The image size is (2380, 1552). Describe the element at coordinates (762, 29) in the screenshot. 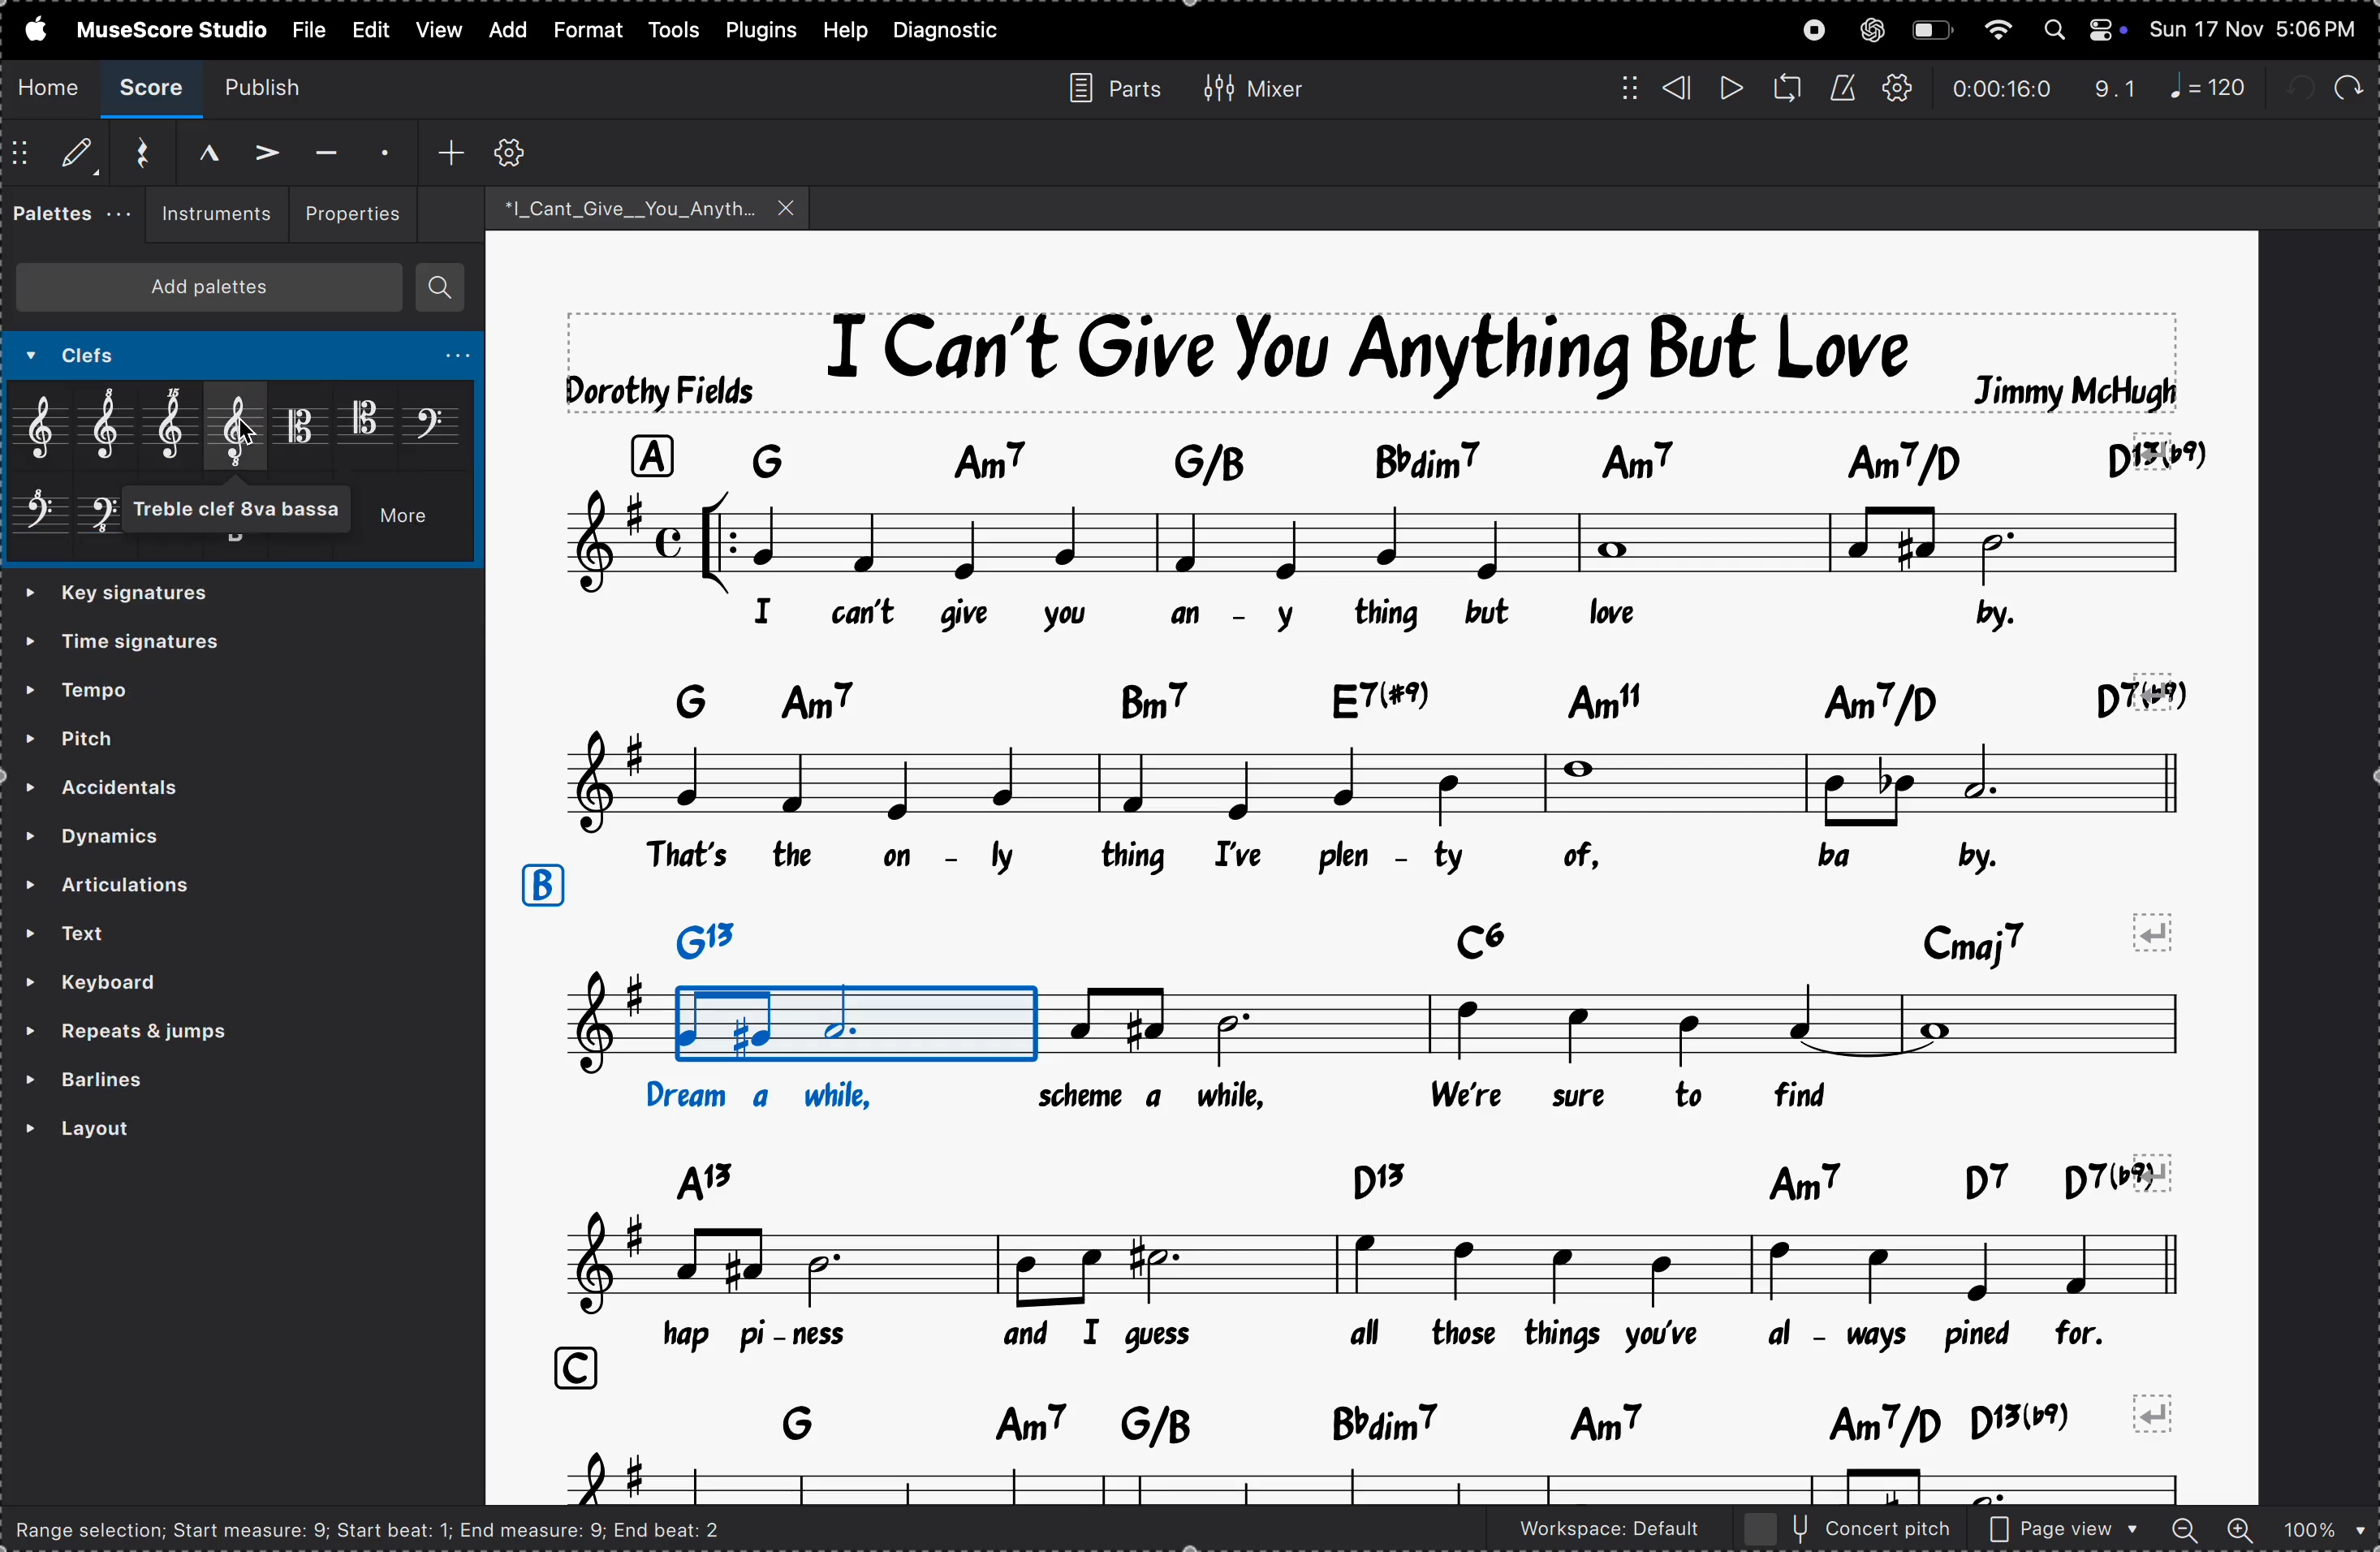

I see `plugins` at that location.